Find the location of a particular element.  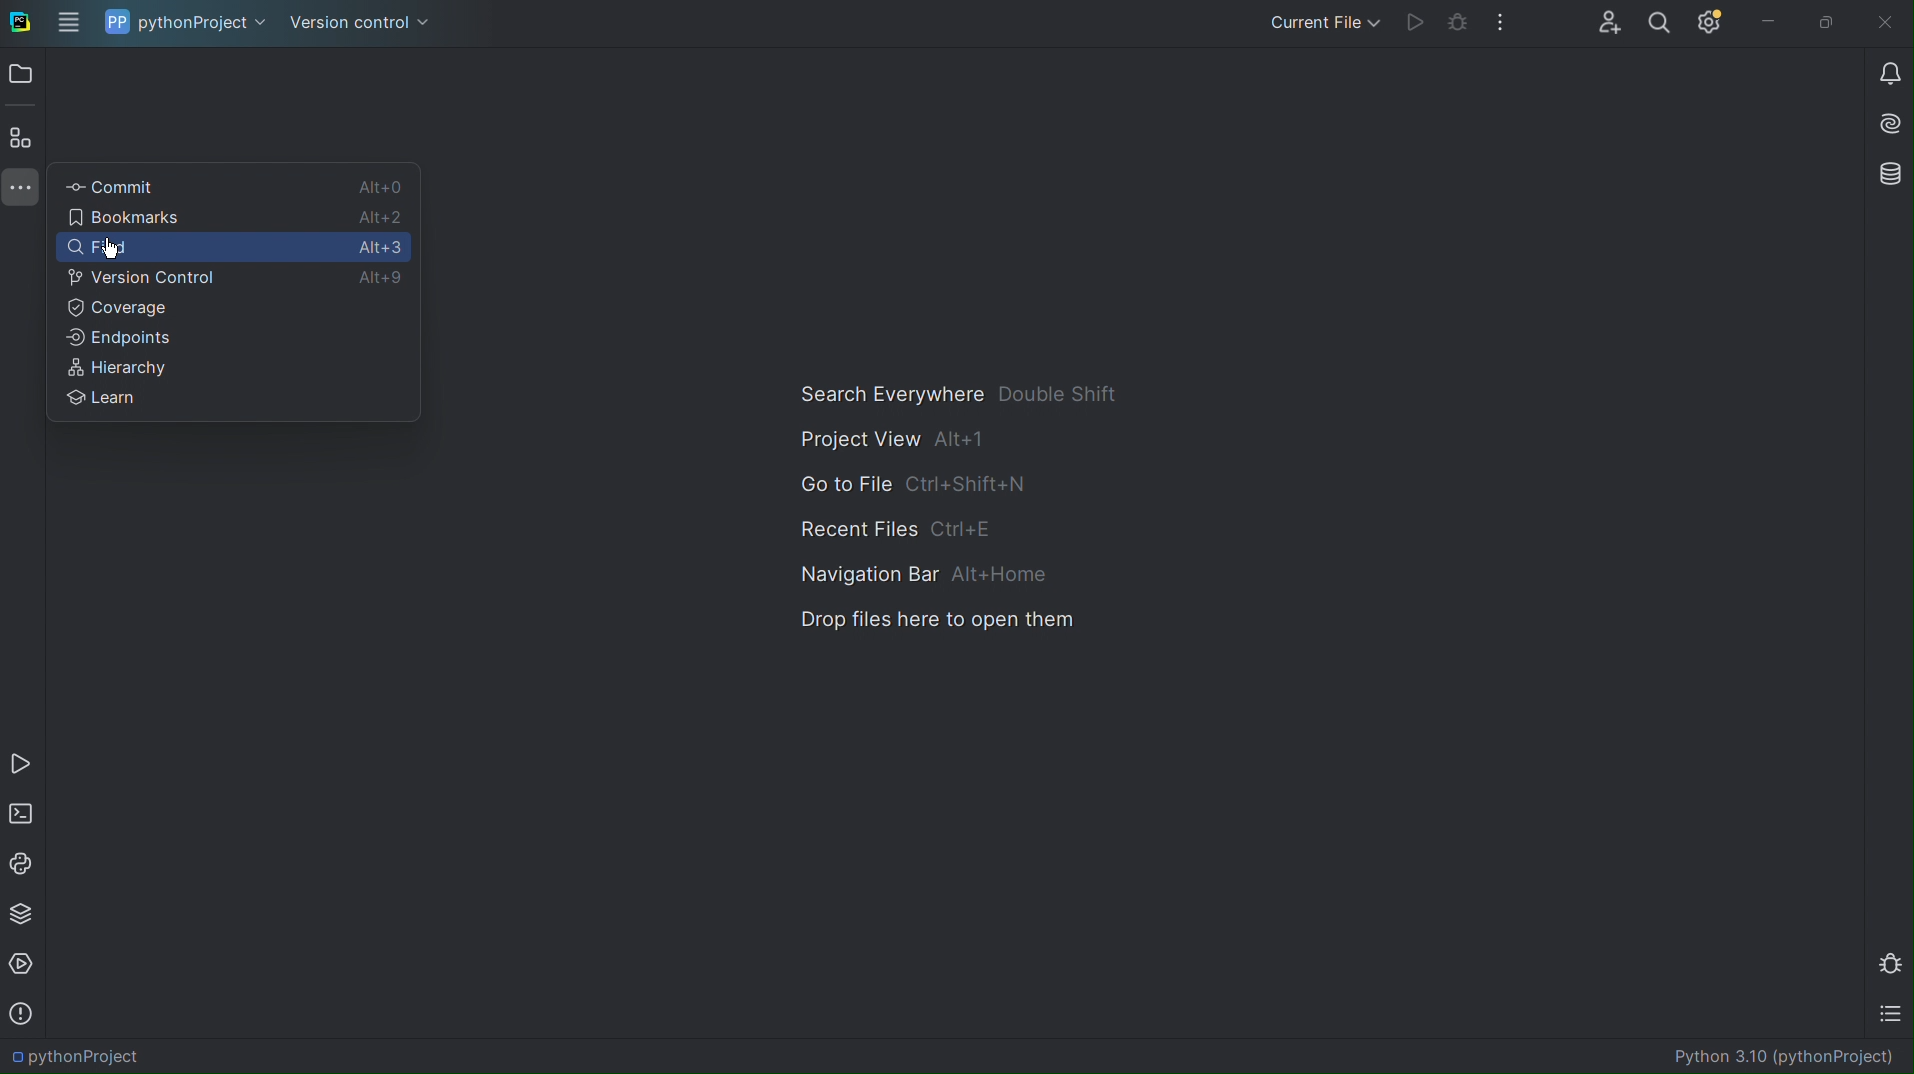

Debug  is located at coordinates (1460, 25).